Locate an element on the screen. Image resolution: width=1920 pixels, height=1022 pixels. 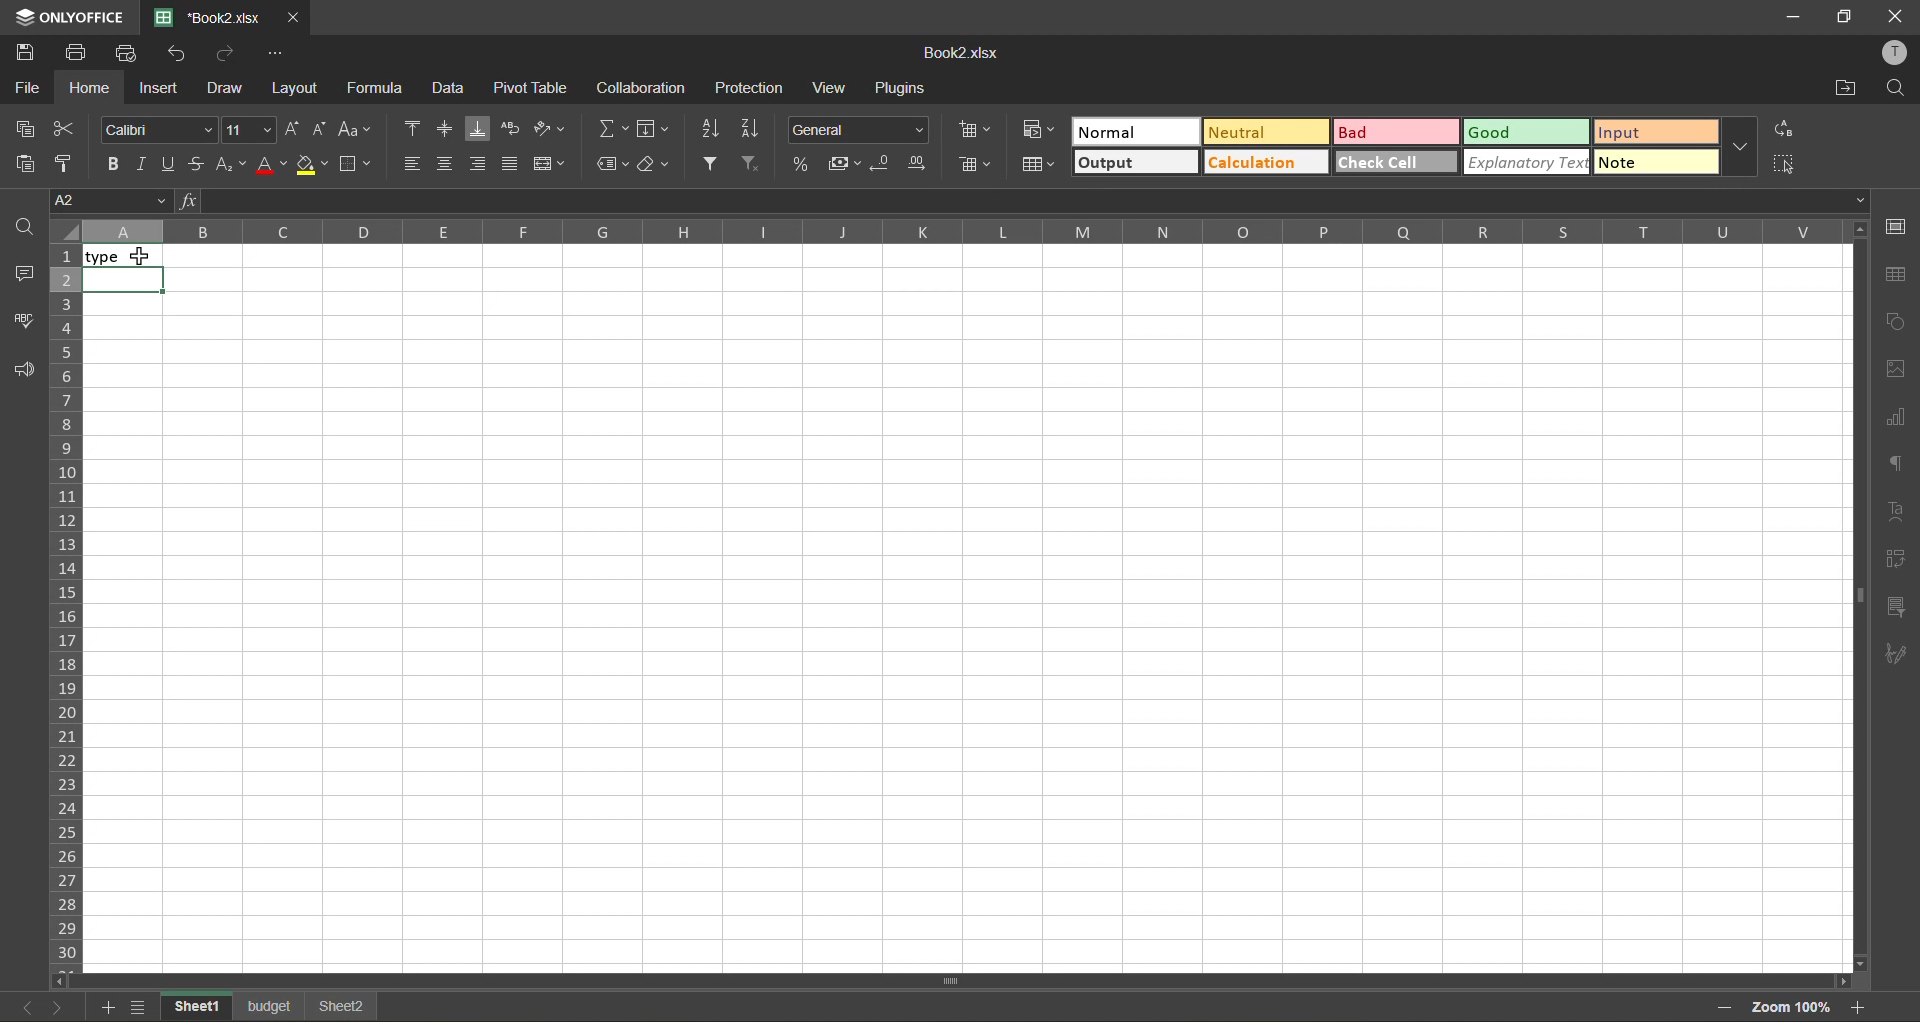
profile is located at coordinates (1891, 53).